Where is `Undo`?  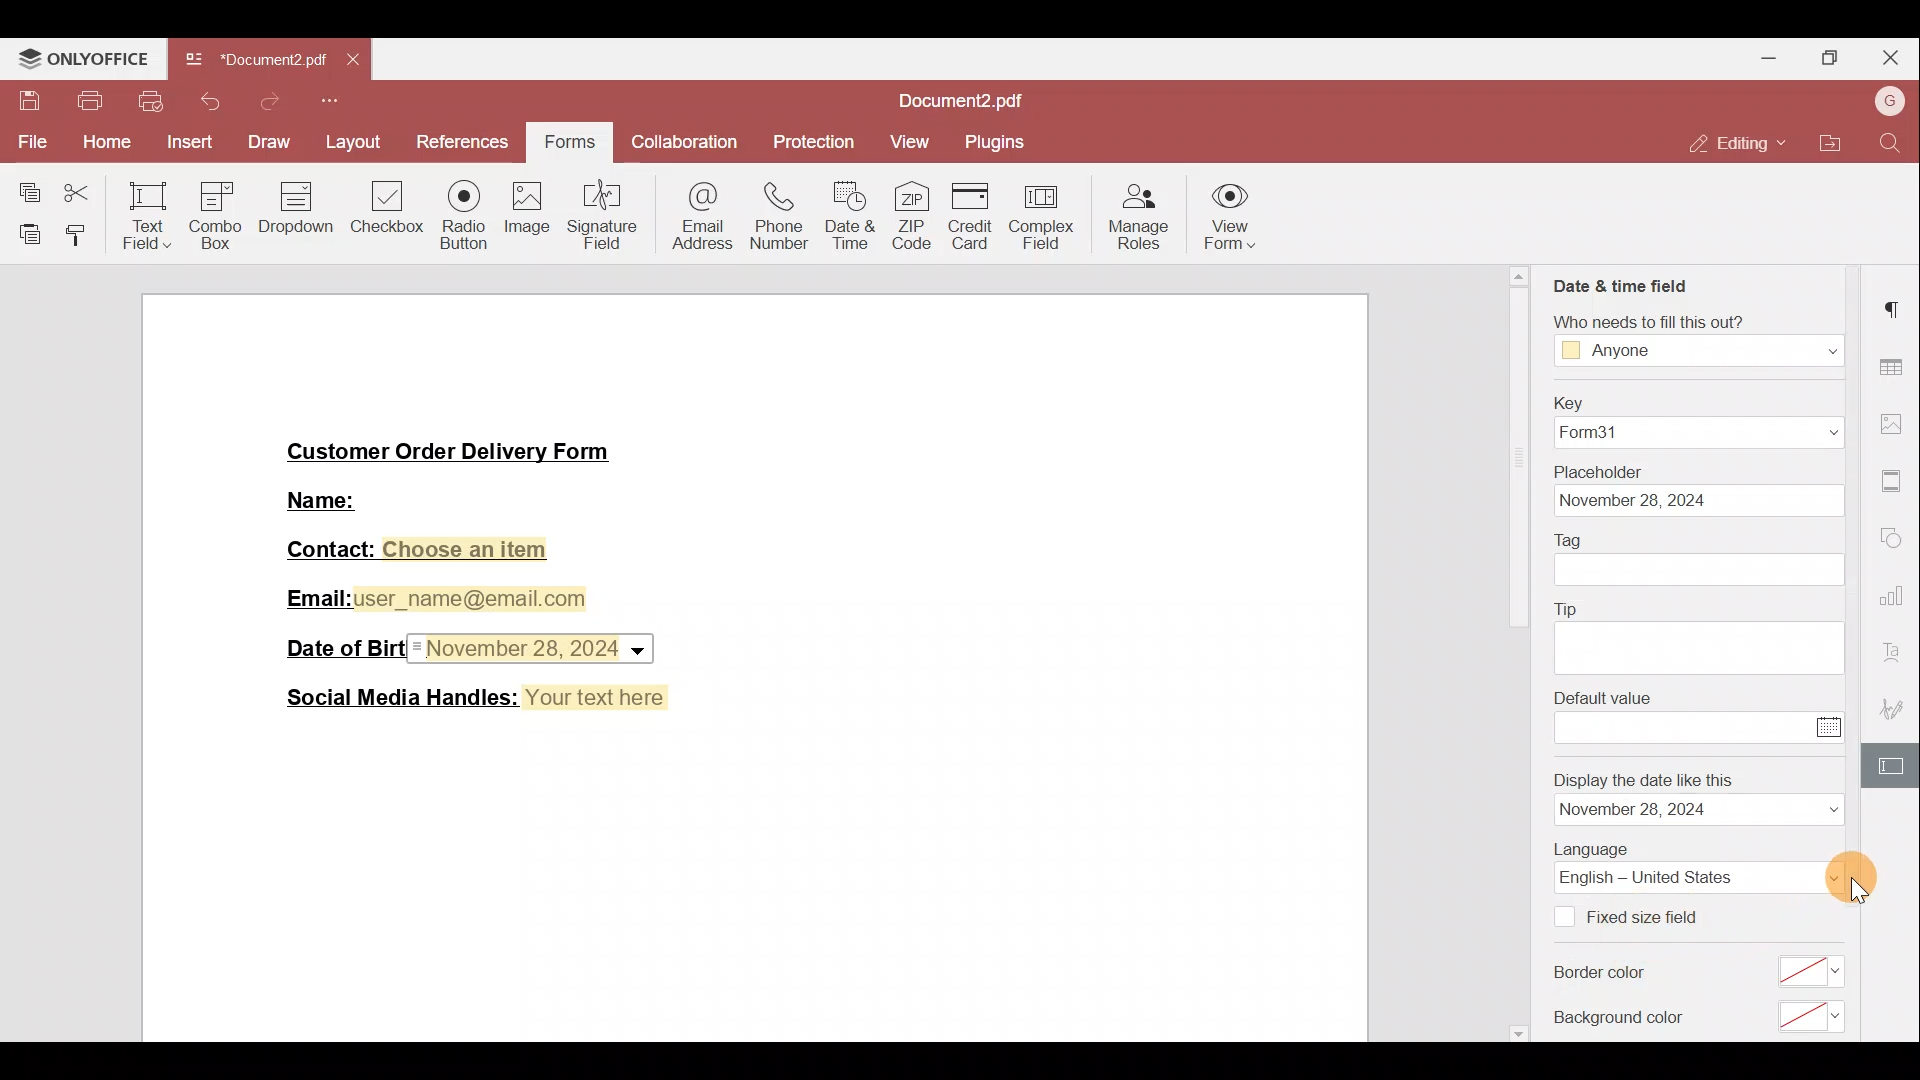 Undo is located at coordinates (207, 101).